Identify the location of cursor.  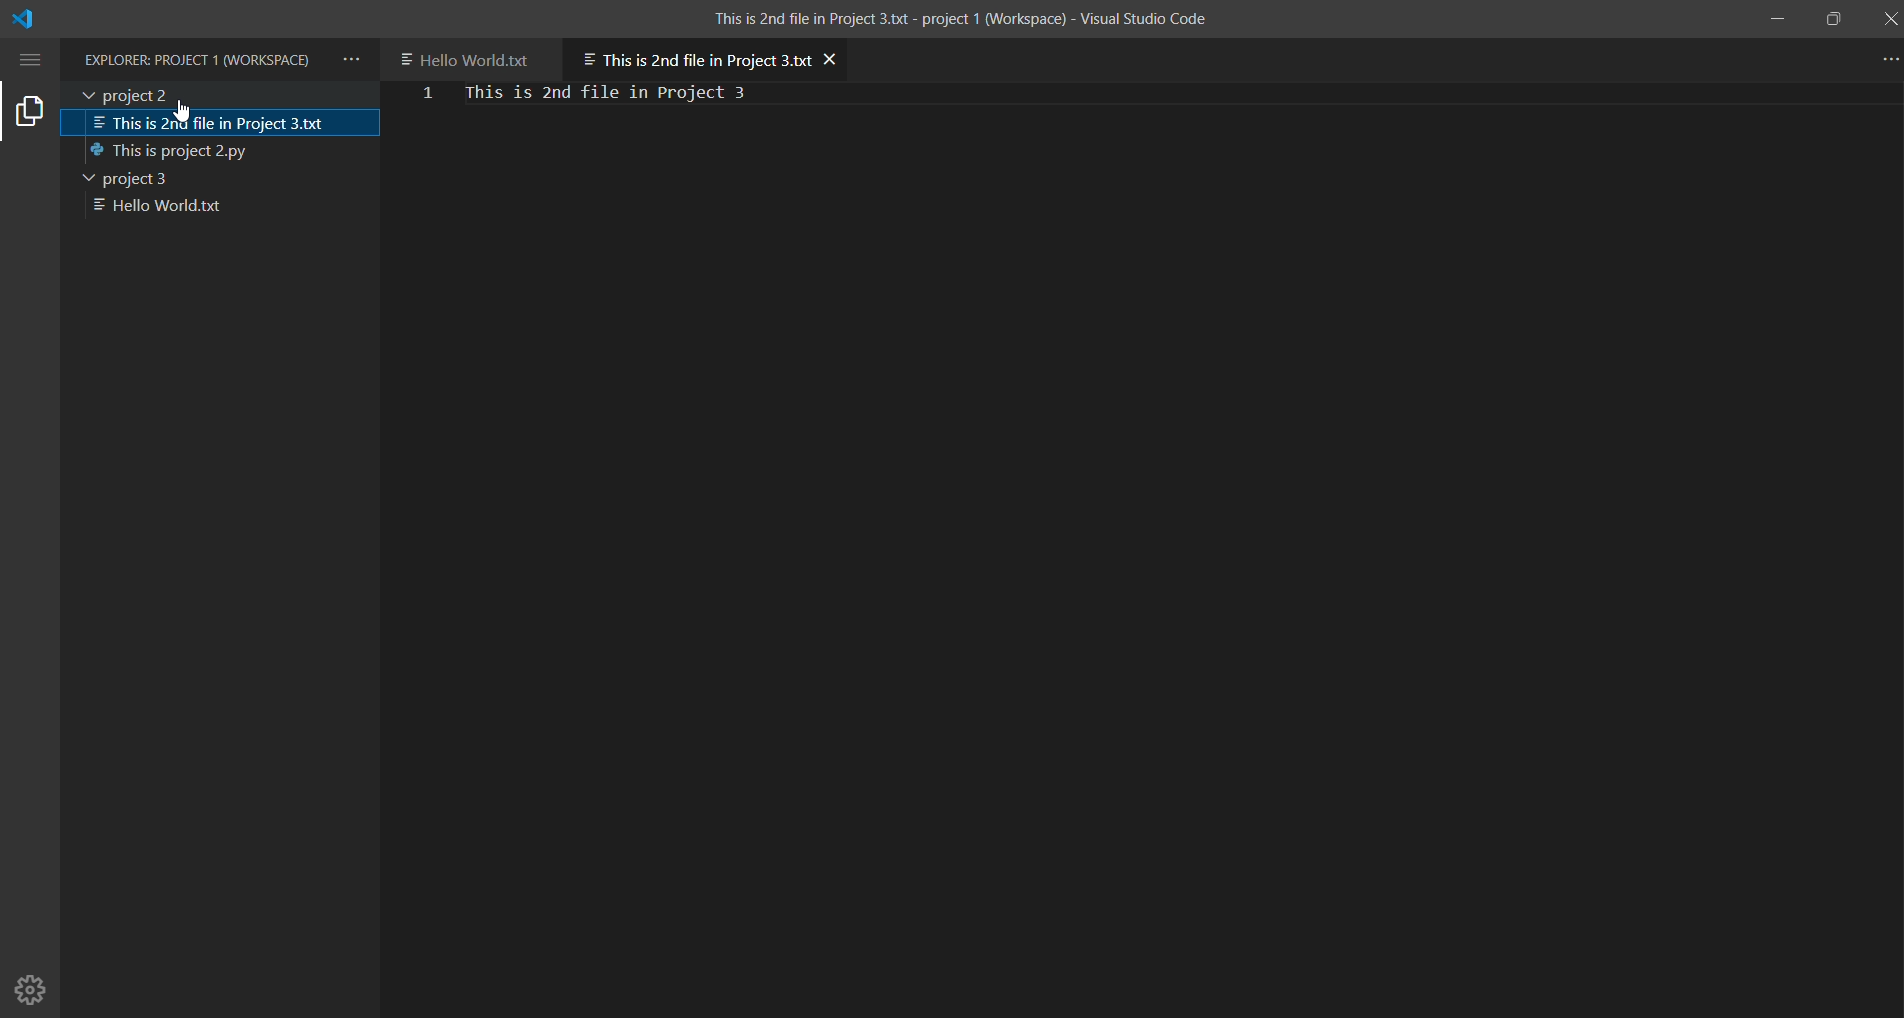
(178, 109).